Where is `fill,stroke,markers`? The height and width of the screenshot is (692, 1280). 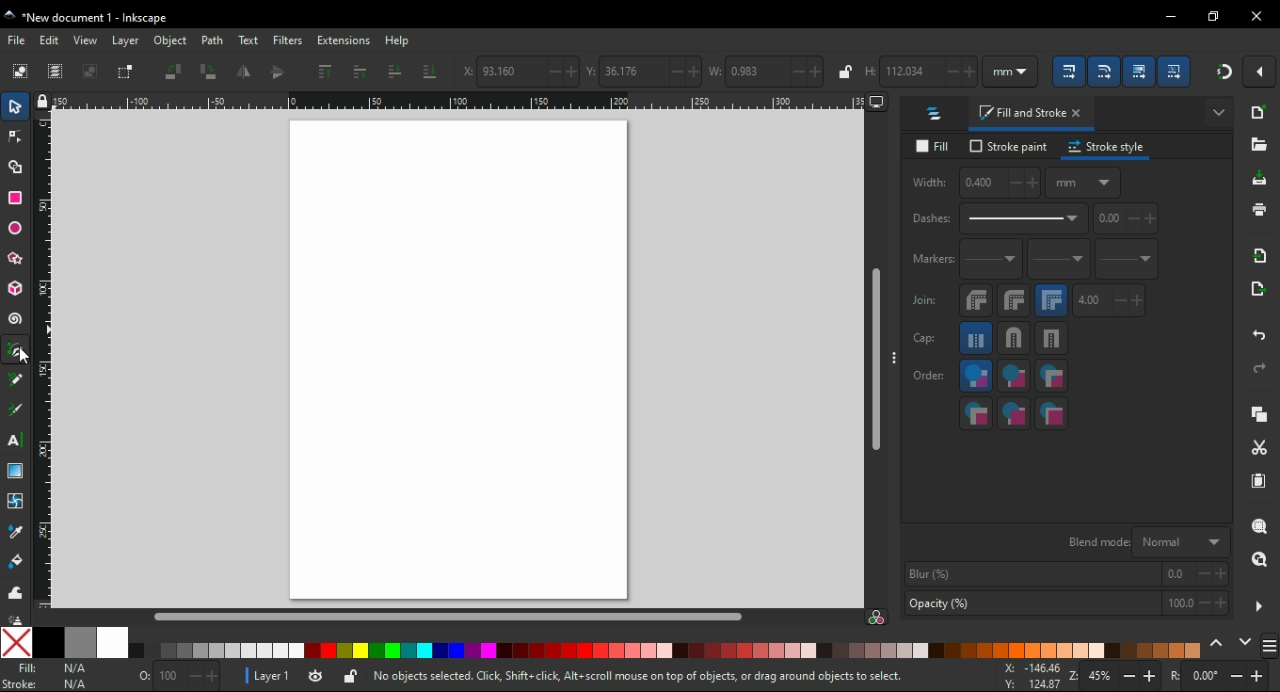
fill,stroke,markers is located at coordinates (976, 377).